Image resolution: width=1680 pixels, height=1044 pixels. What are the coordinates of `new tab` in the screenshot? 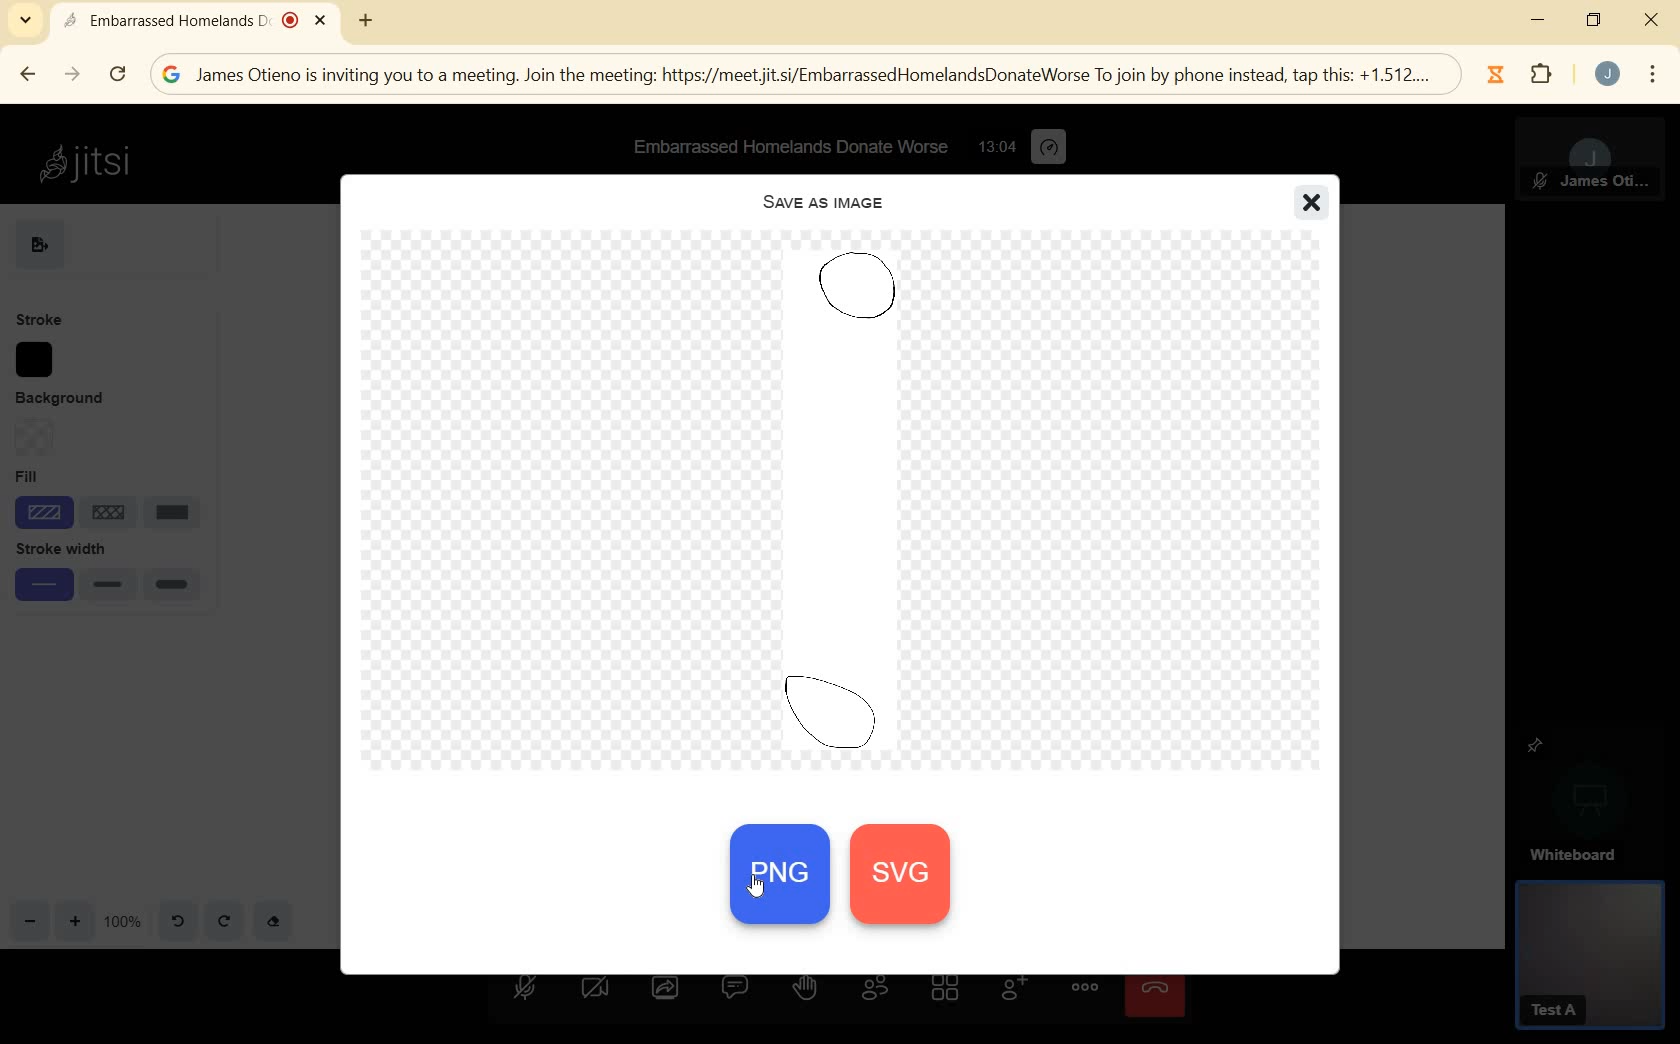 It's located at (365, 19).